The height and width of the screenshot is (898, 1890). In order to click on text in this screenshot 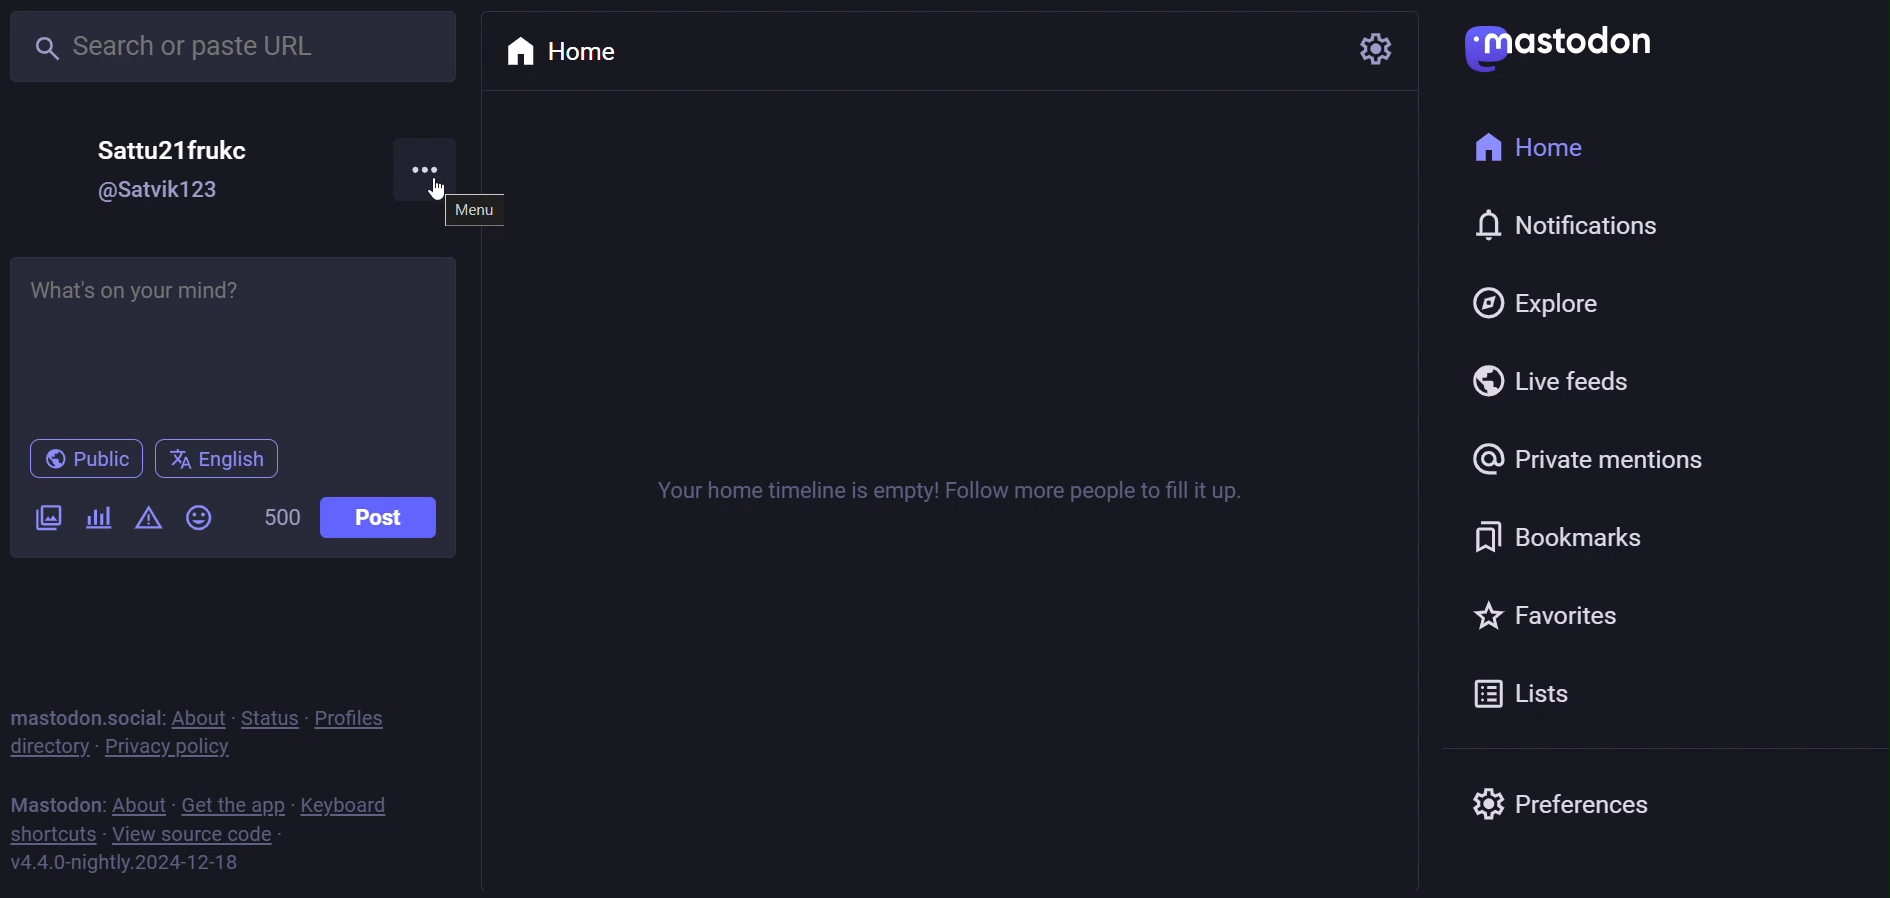, I will do `click(54, 801)`.